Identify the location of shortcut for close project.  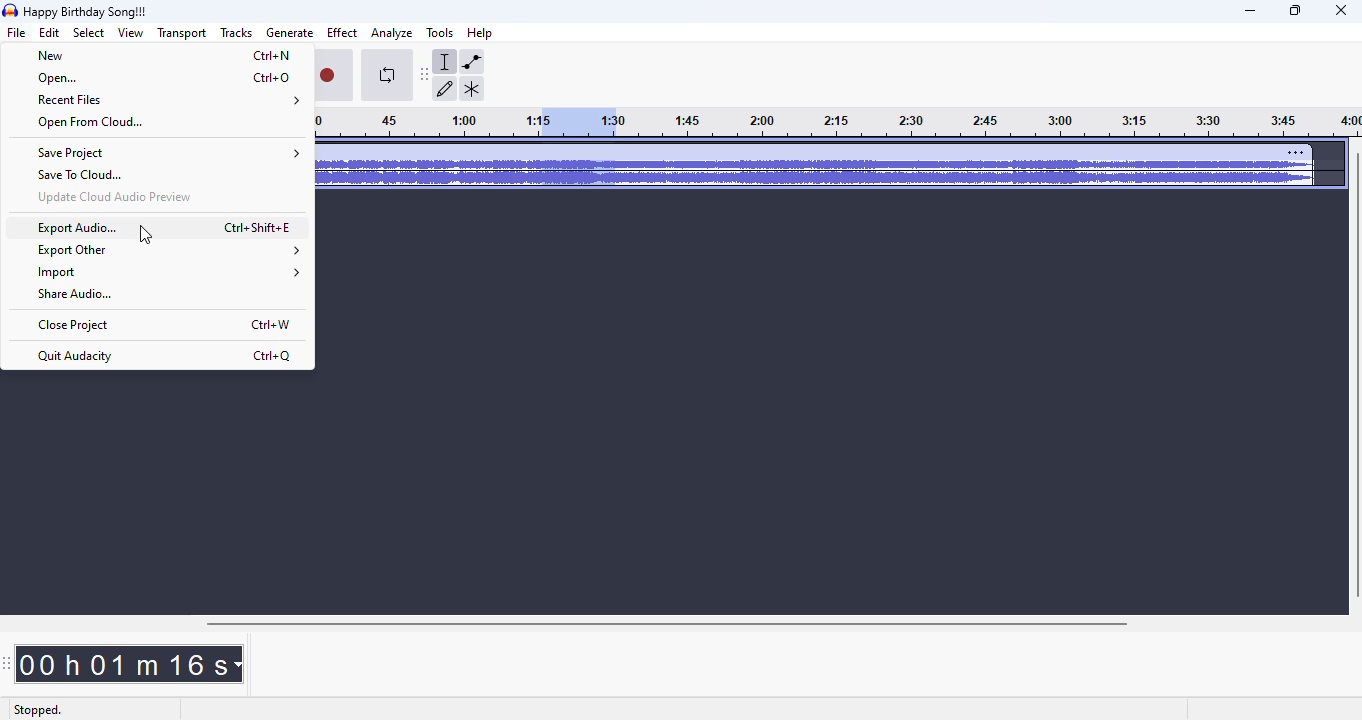
(272, 324).